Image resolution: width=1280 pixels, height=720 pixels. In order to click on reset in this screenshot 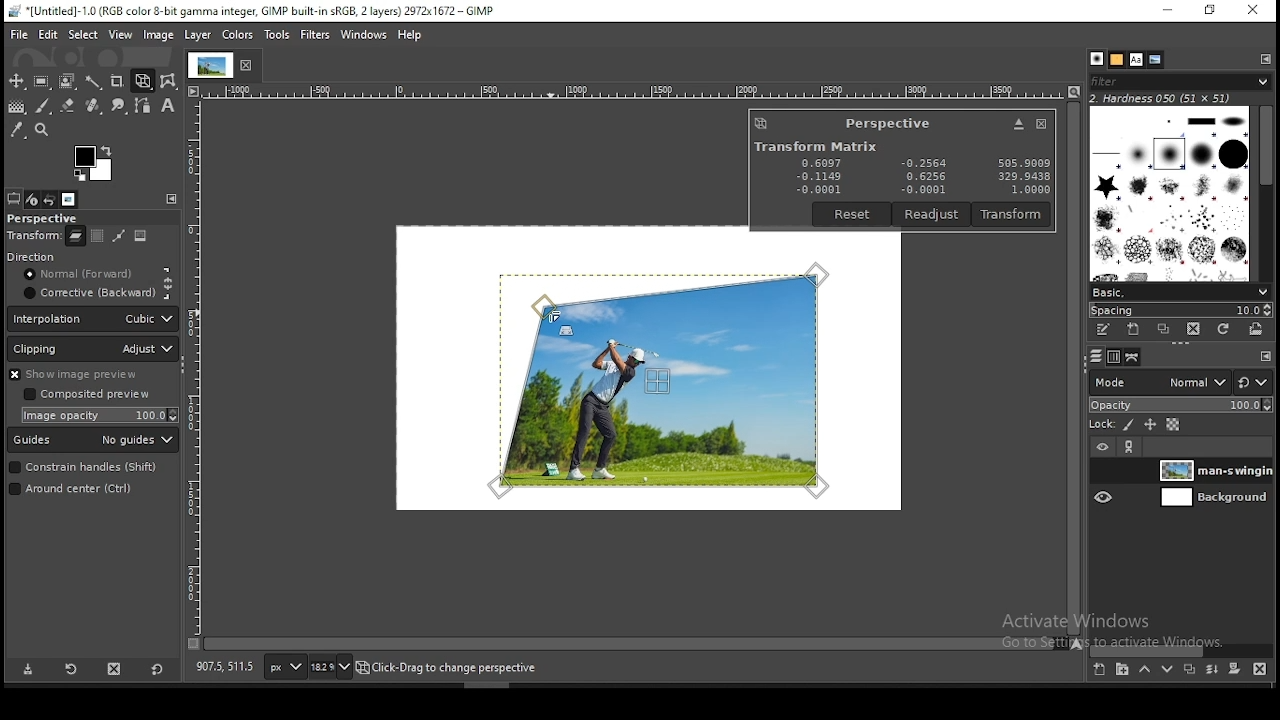, I will do `click(853, 214)`.